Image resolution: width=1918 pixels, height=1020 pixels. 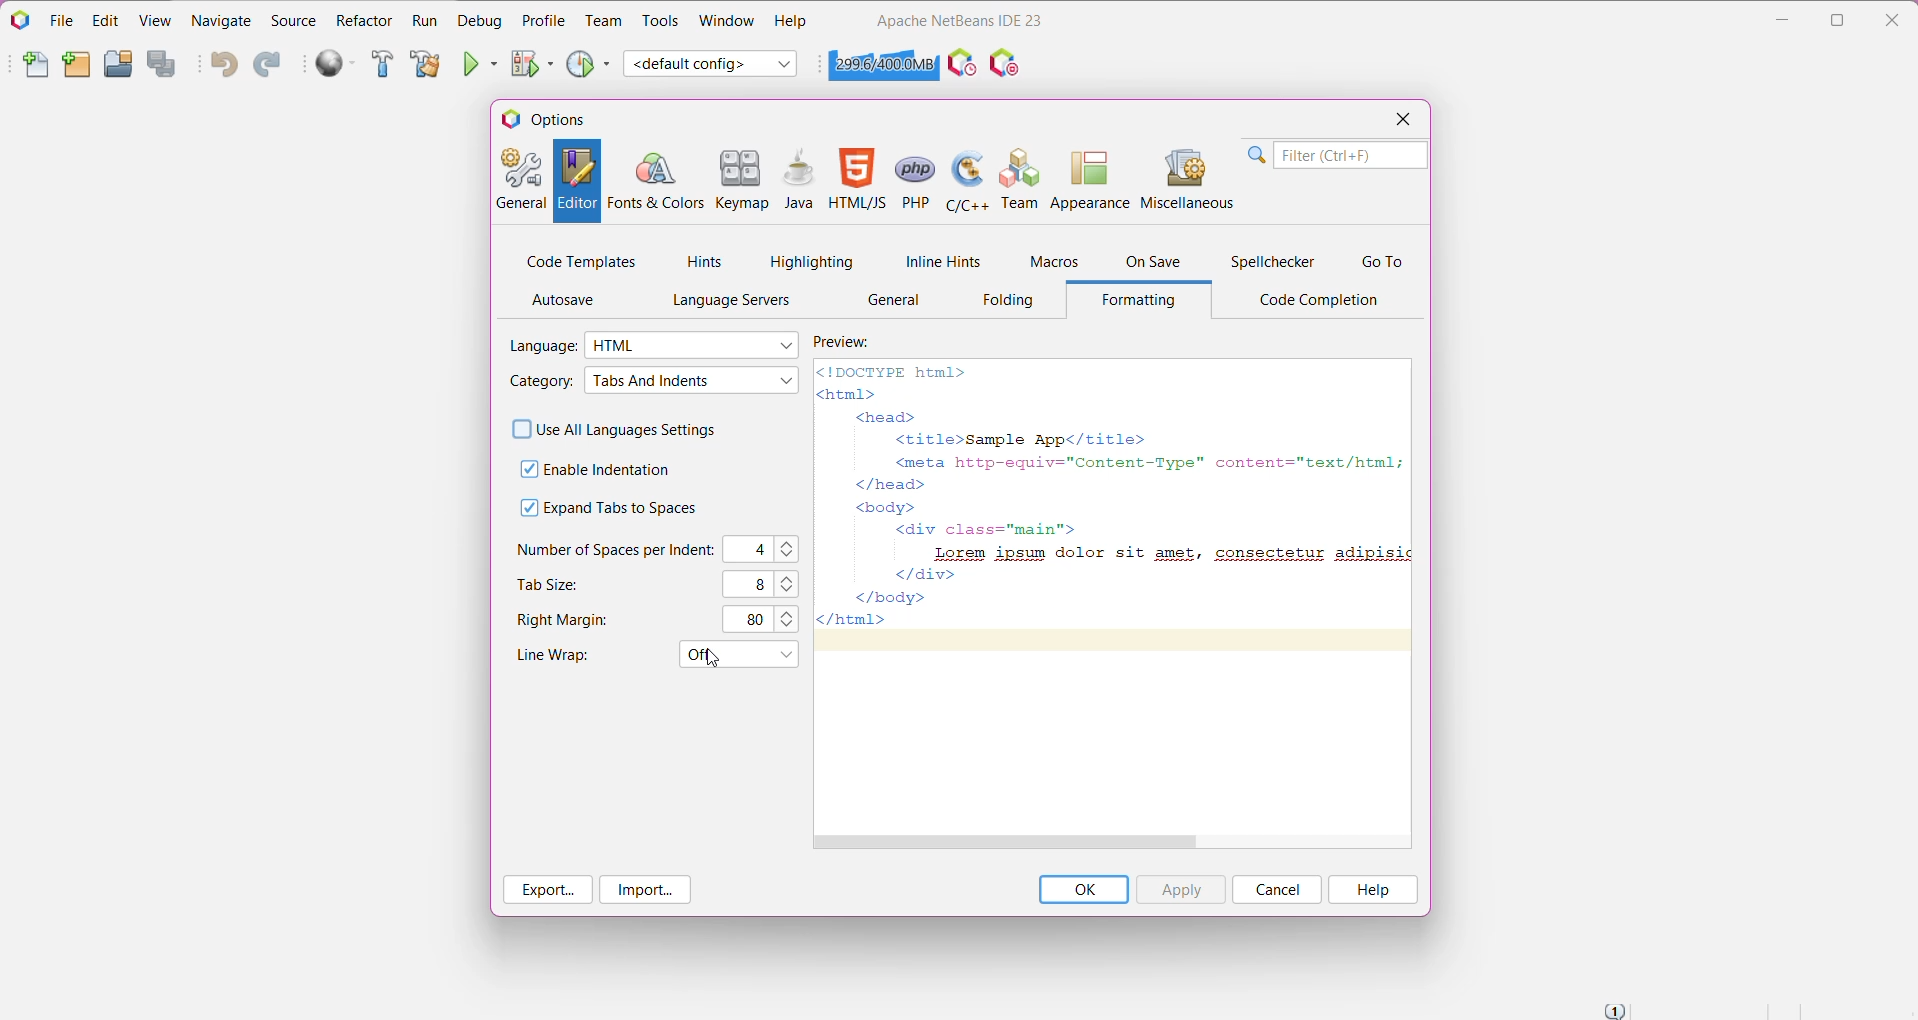 I want to click on Miscellaneous, so click(x=1186, y=177).